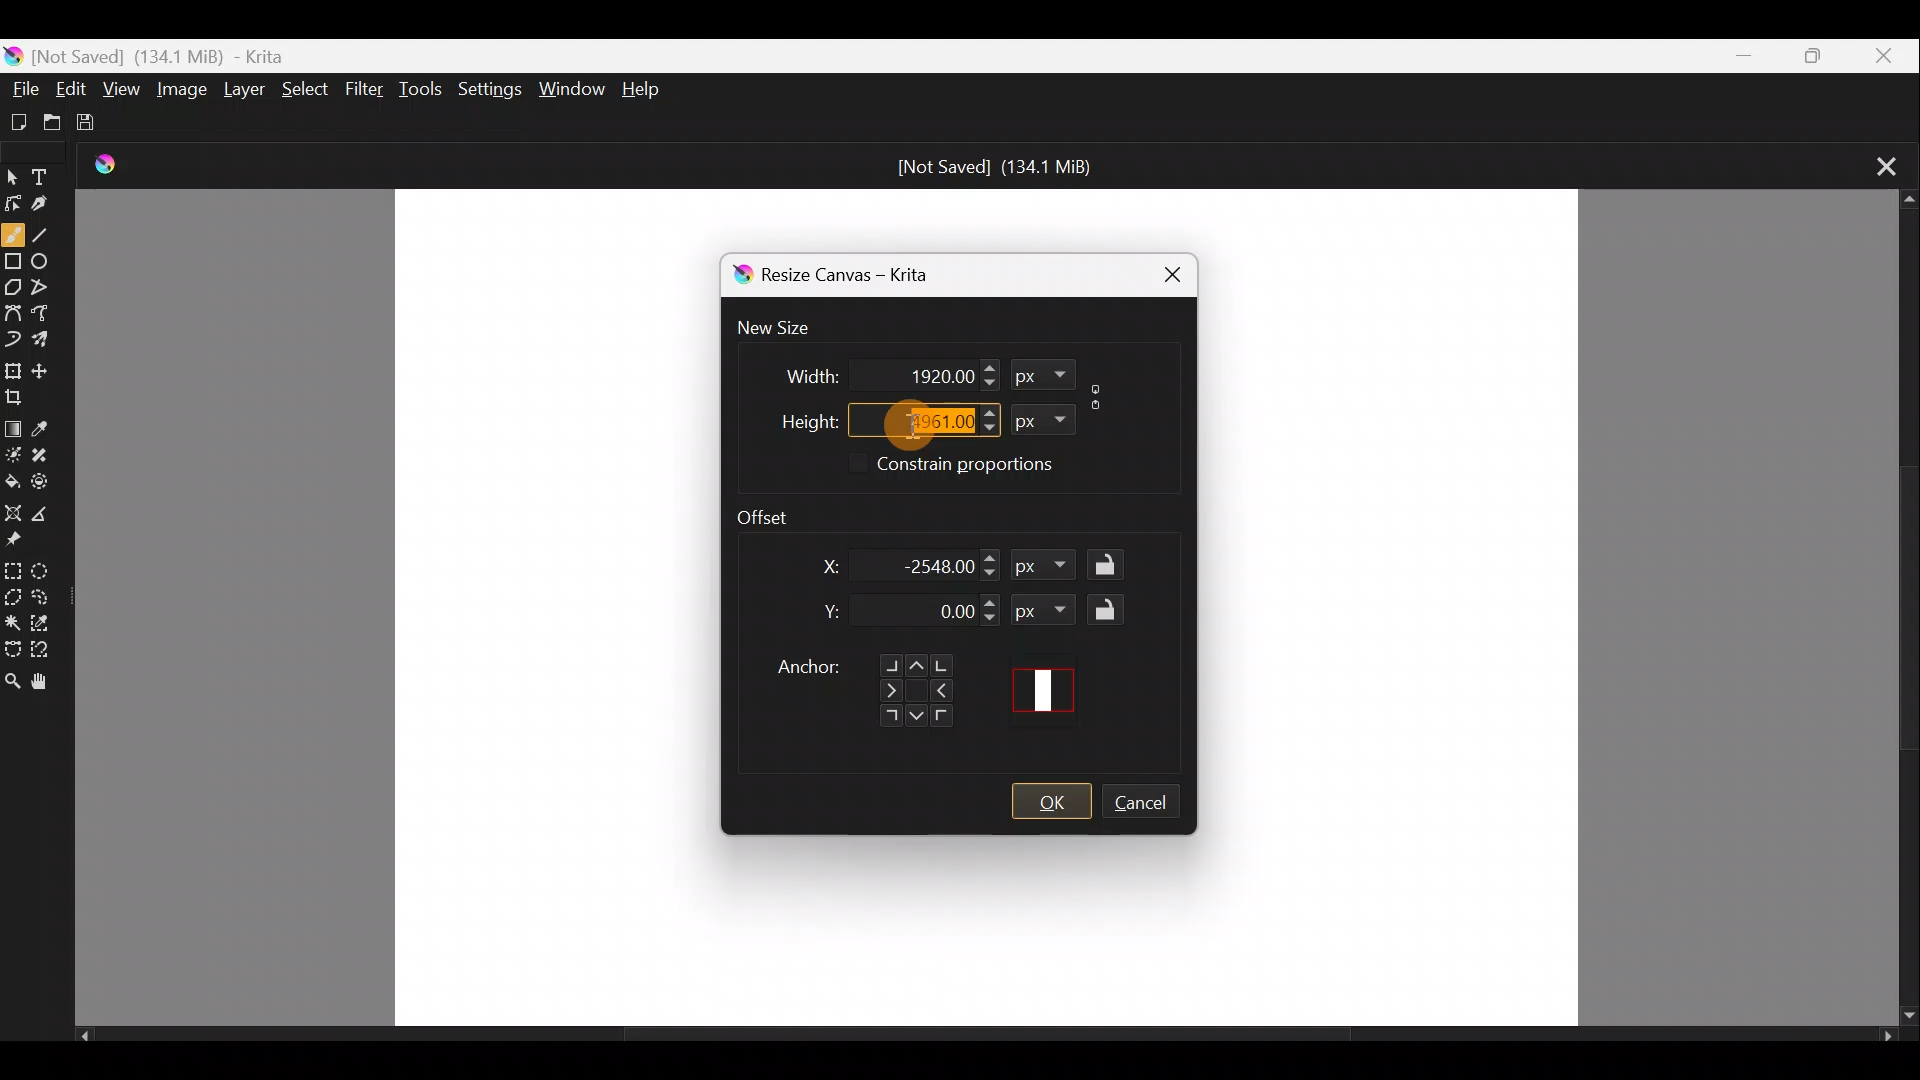 This screenshot has width=1920, height=1080. Describe the element at coordinates (1806, 54) in the screenshot. I see `Maximize` at that location.